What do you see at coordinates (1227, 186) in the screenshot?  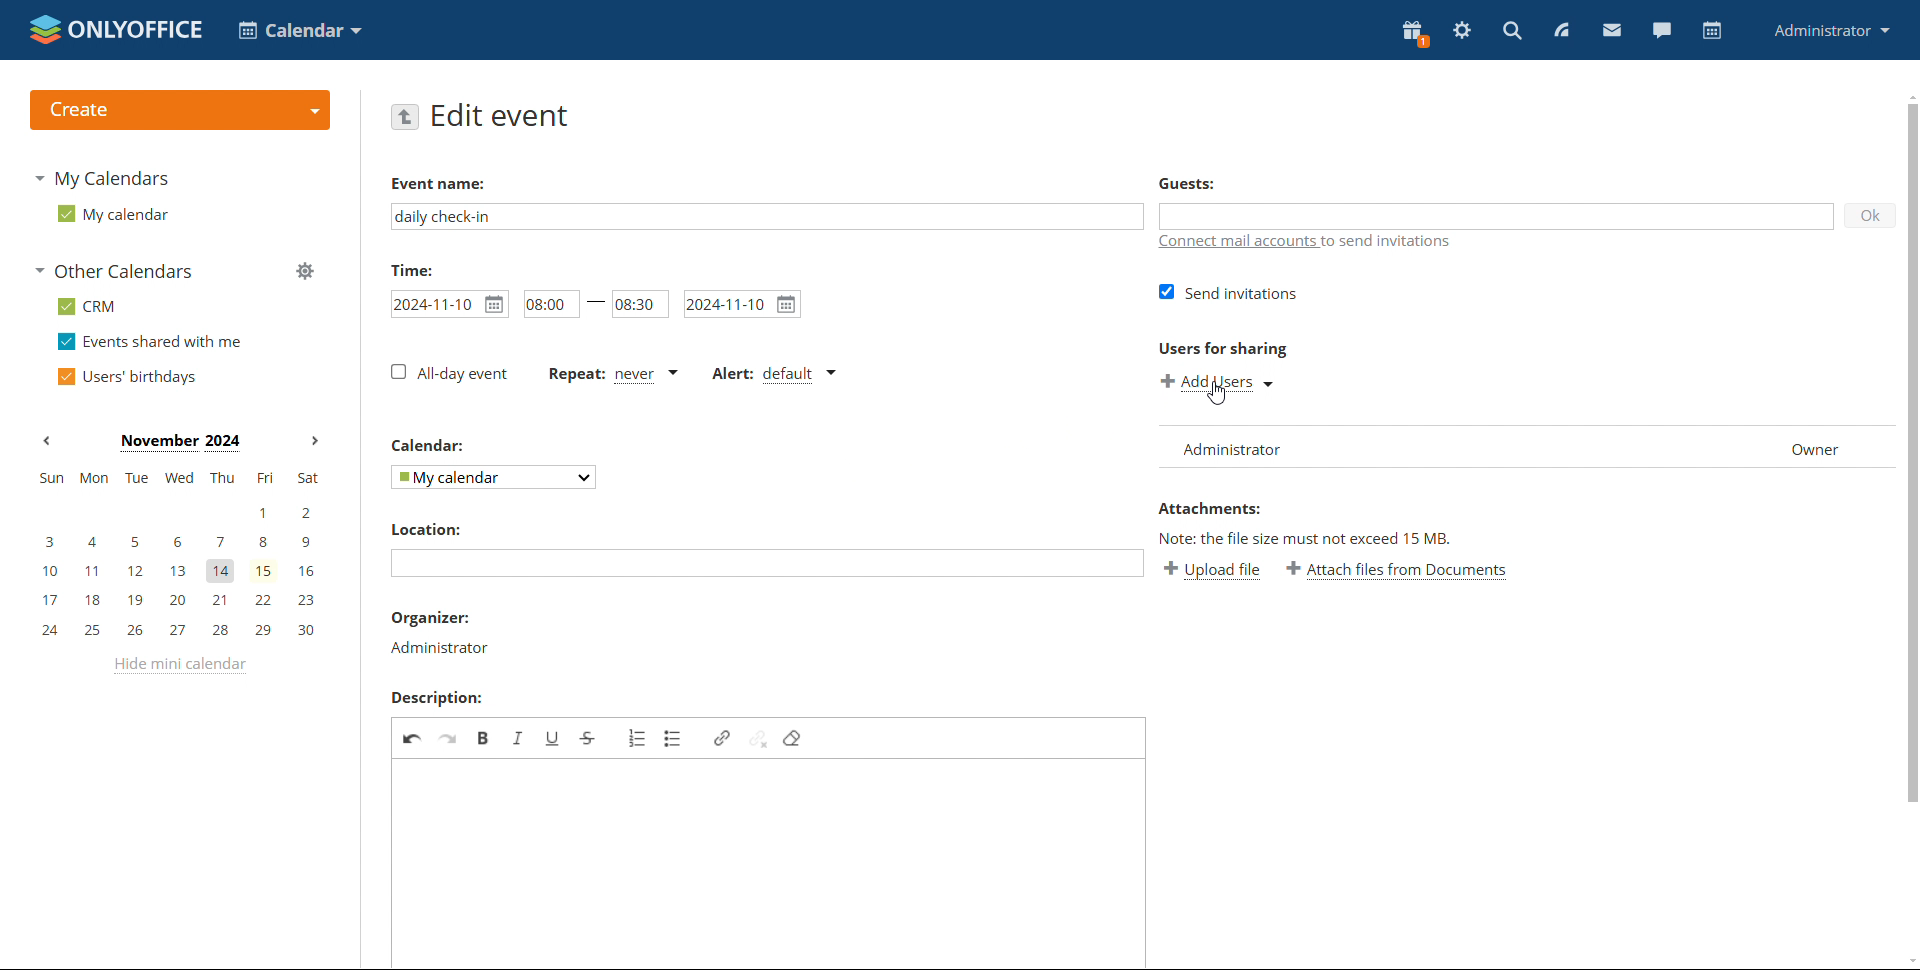 I see `guest:` at bounding box center [1227, 186].